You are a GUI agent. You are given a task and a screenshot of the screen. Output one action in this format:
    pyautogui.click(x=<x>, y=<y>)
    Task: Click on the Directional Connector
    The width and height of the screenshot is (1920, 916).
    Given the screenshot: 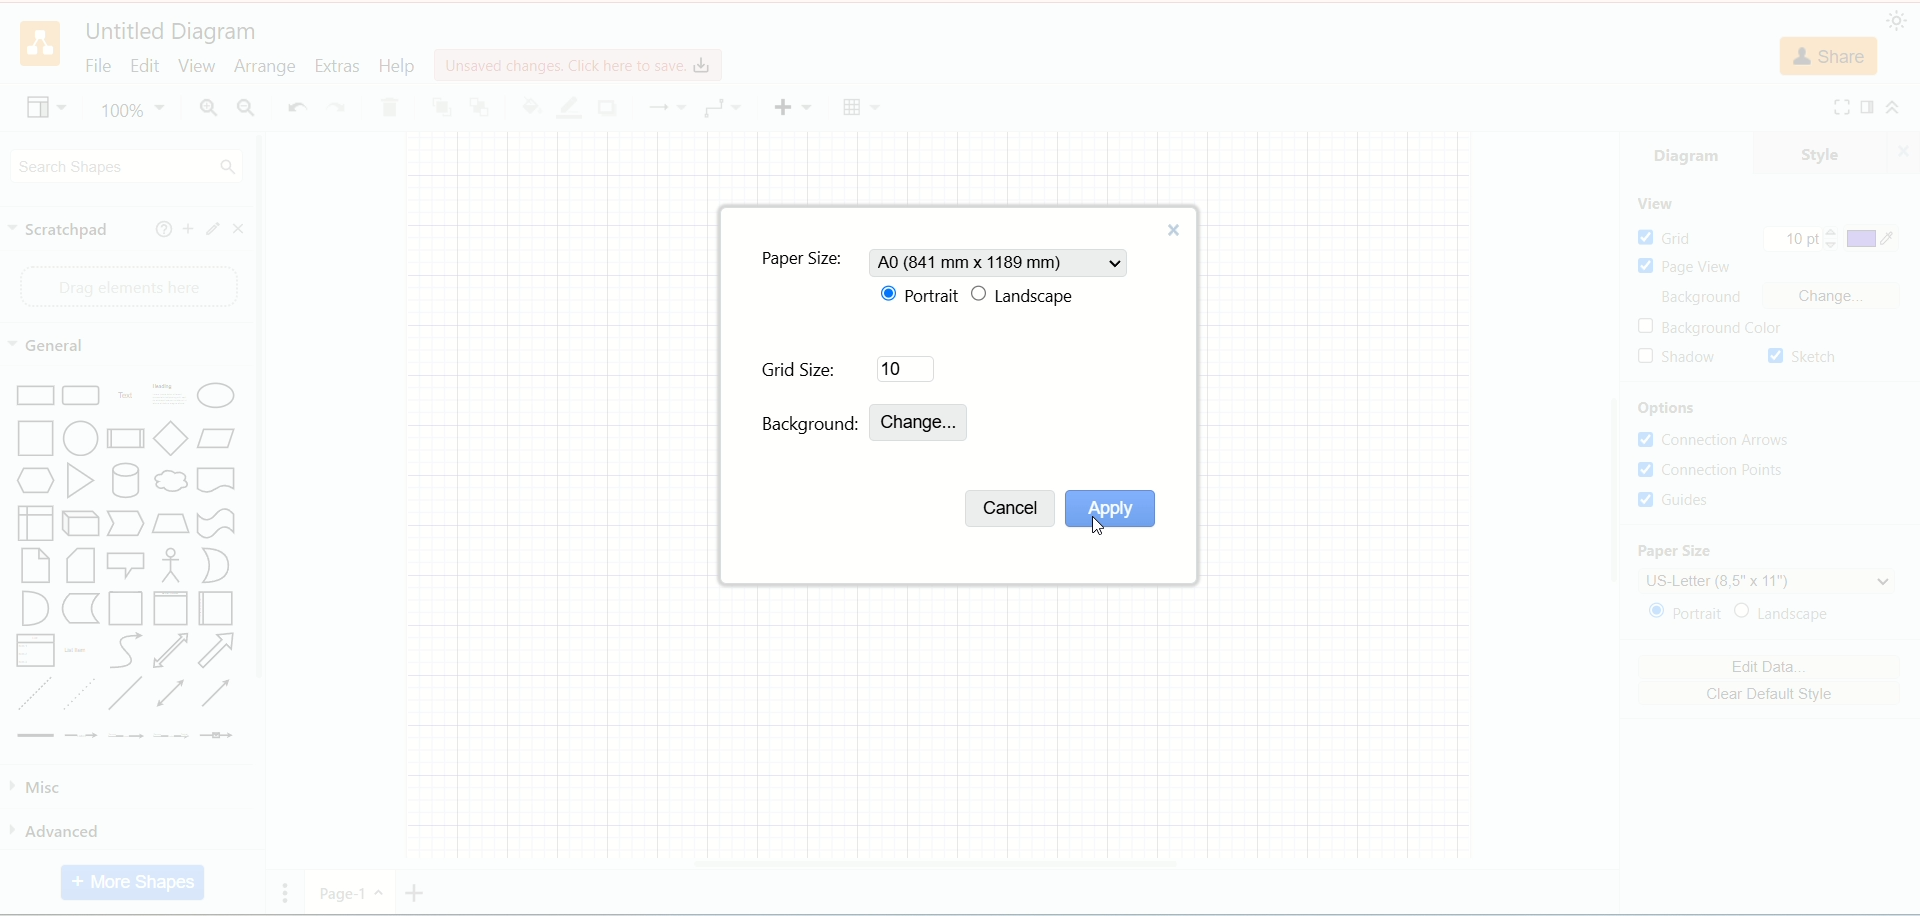 What is the action you would take?
    pyautogui.click(x=217, y=694)
    